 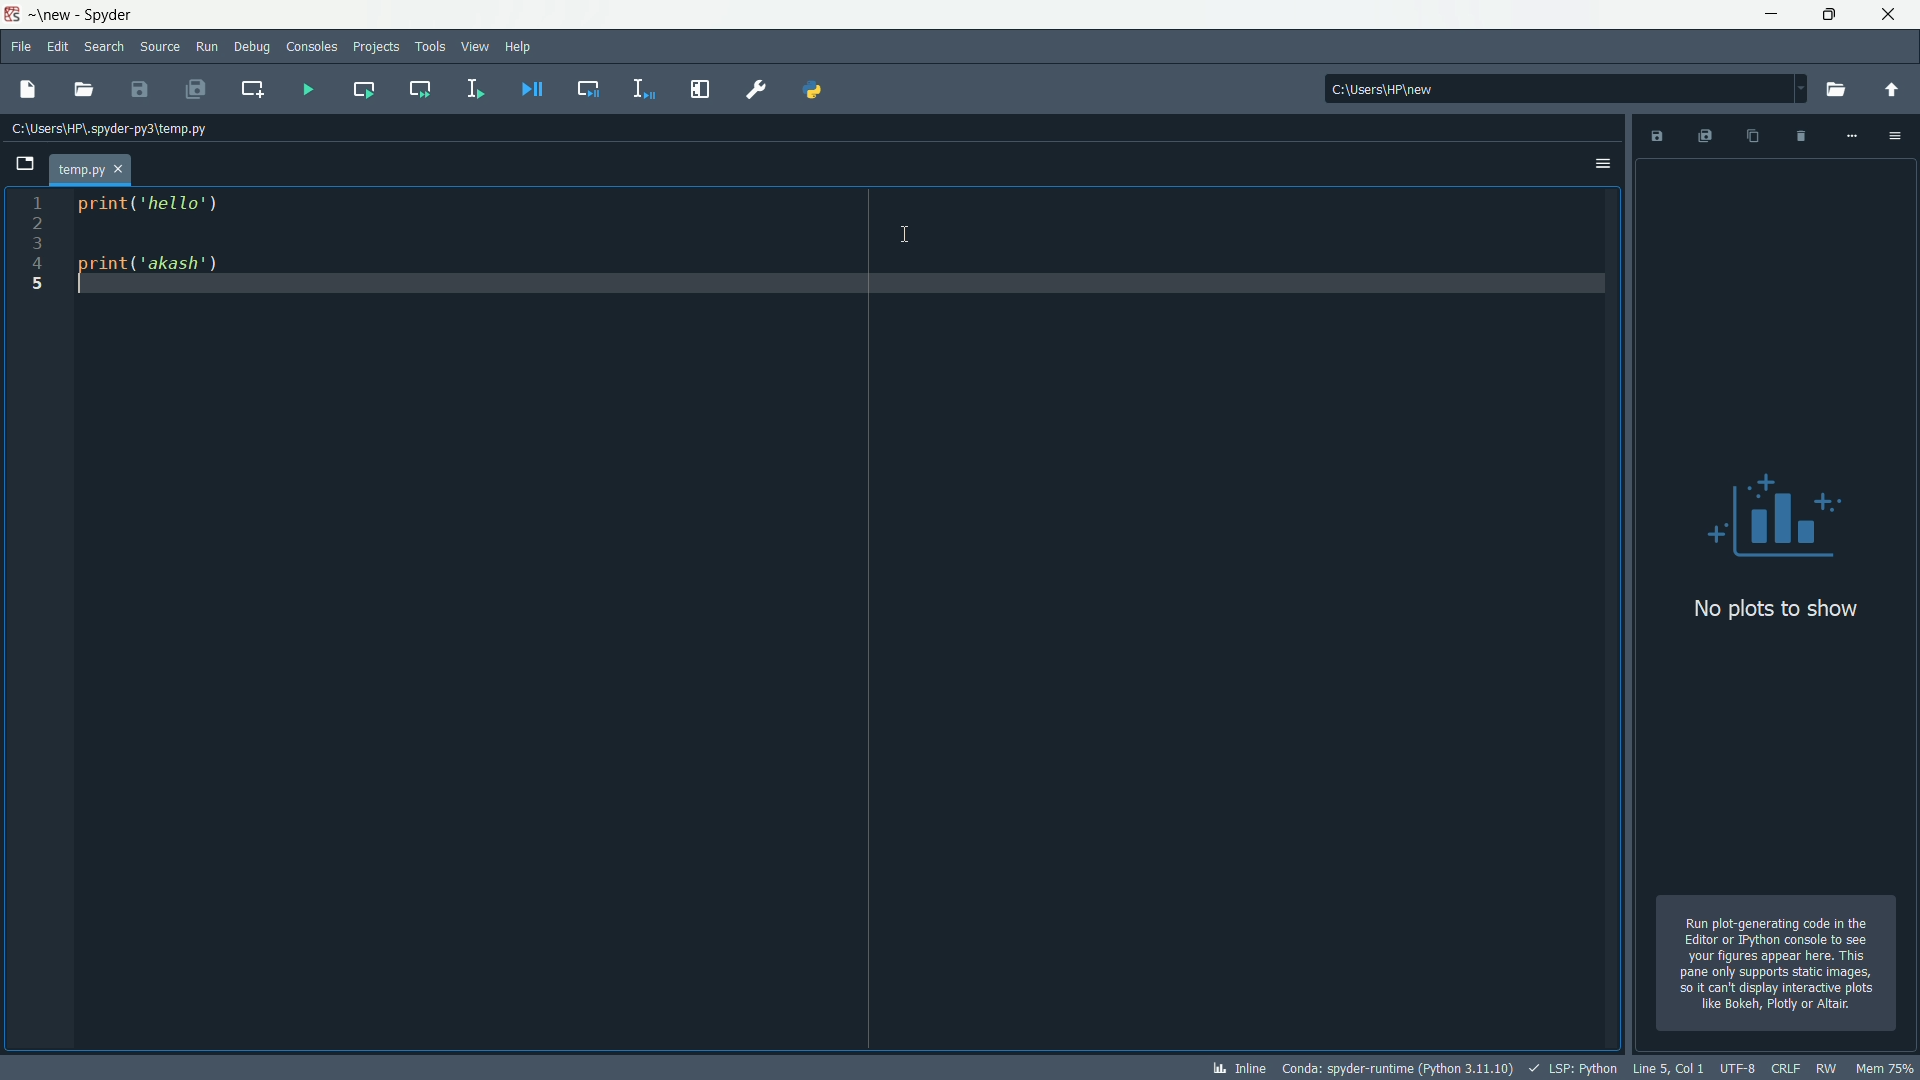 What do you see at coordinates (376, 46) in the screenshot?
I see `projects menu` at bounding box center [376, 46].